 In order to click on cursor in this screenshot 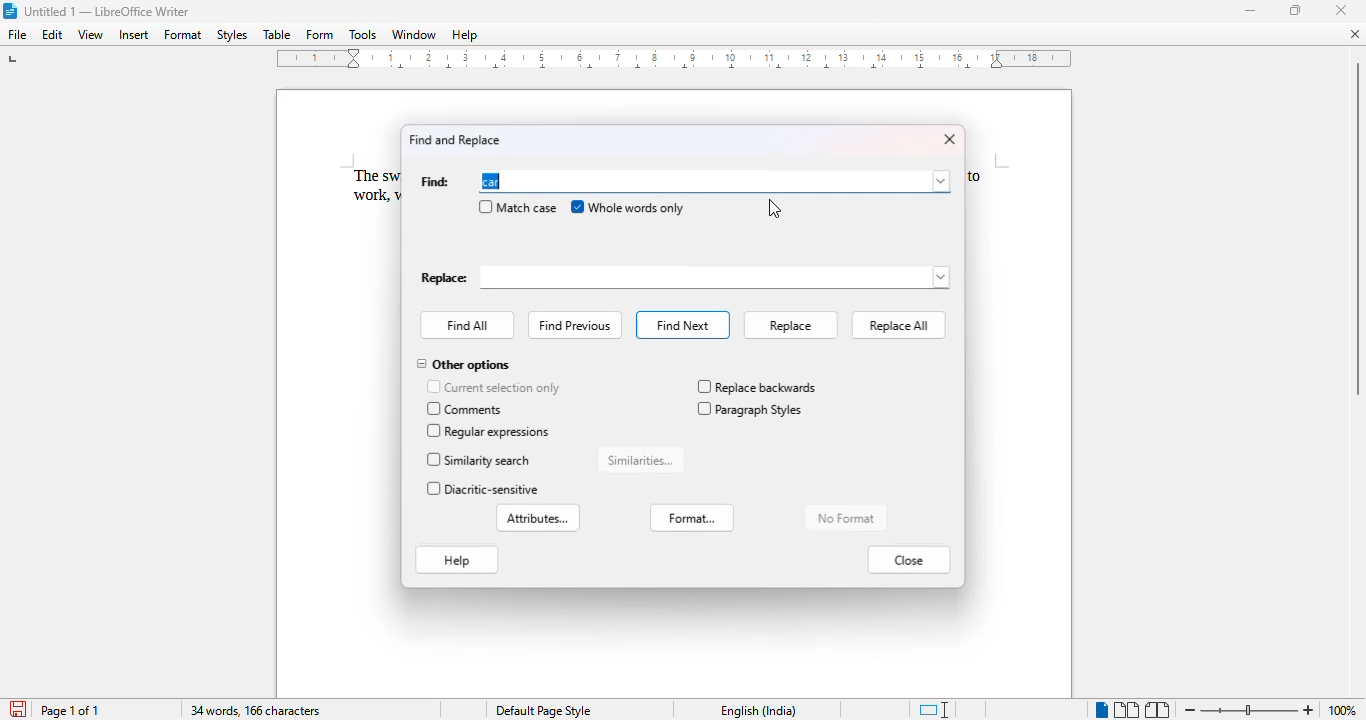, I will do `click(773, 209)`.